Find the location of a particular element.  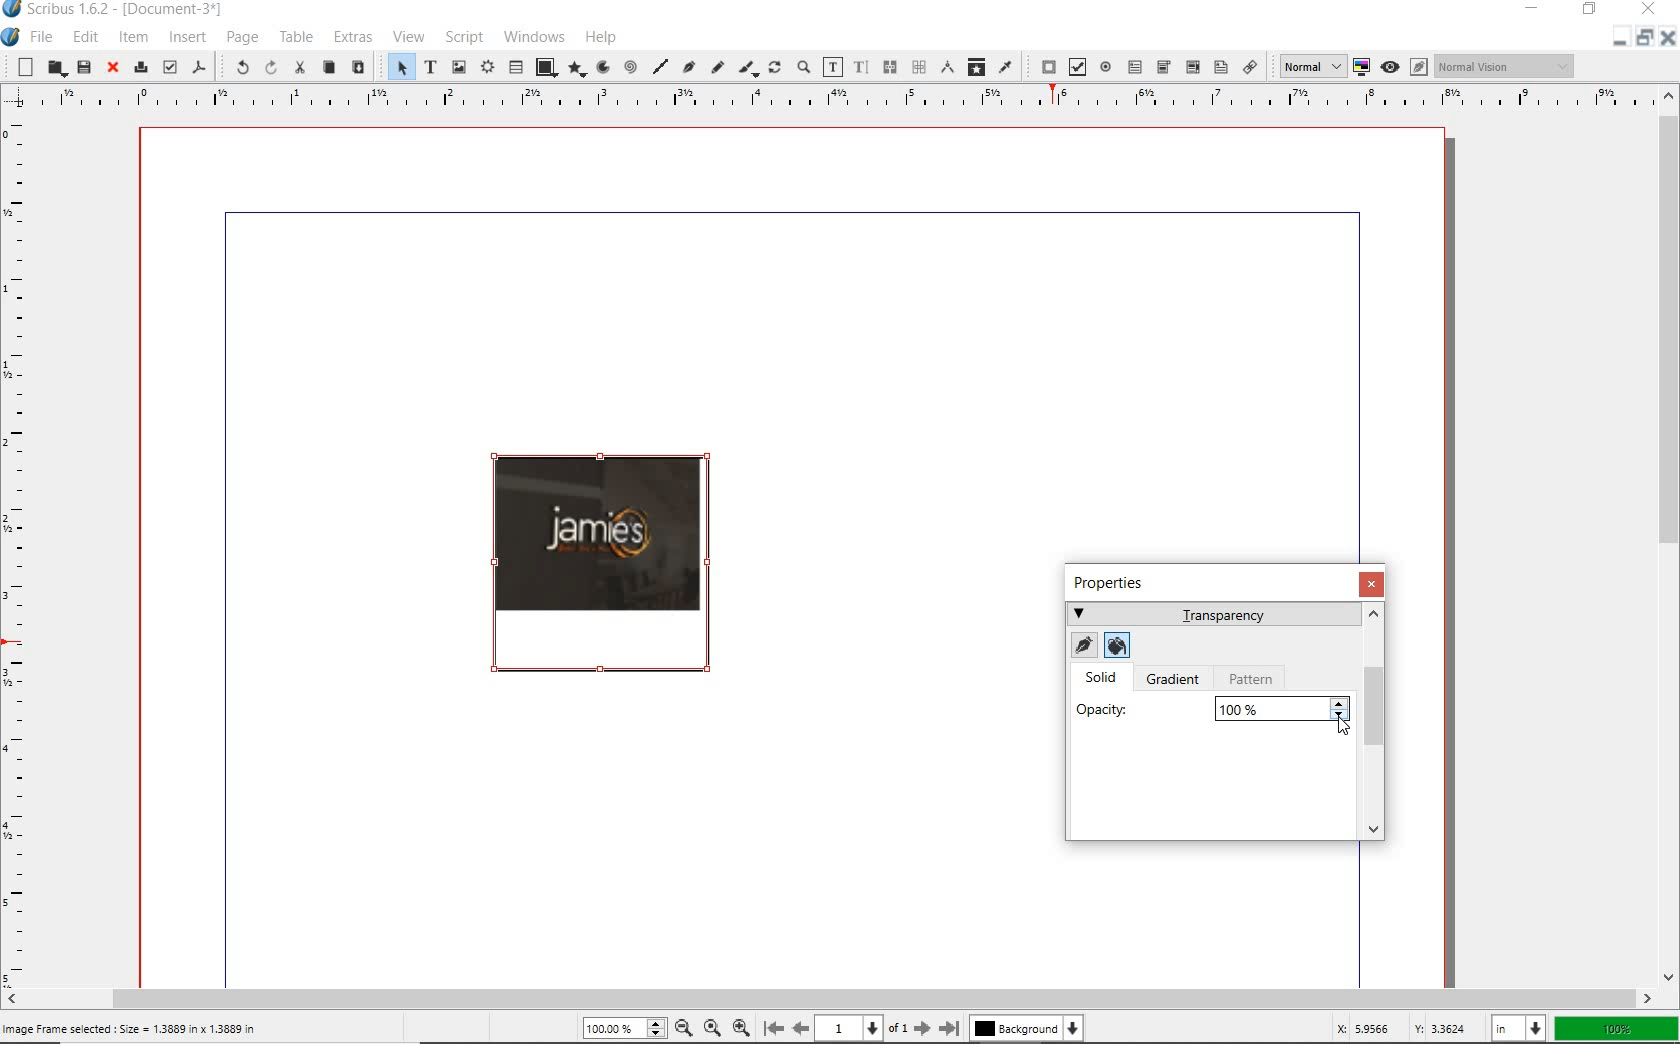

last is located at coordinates (950, 1029).